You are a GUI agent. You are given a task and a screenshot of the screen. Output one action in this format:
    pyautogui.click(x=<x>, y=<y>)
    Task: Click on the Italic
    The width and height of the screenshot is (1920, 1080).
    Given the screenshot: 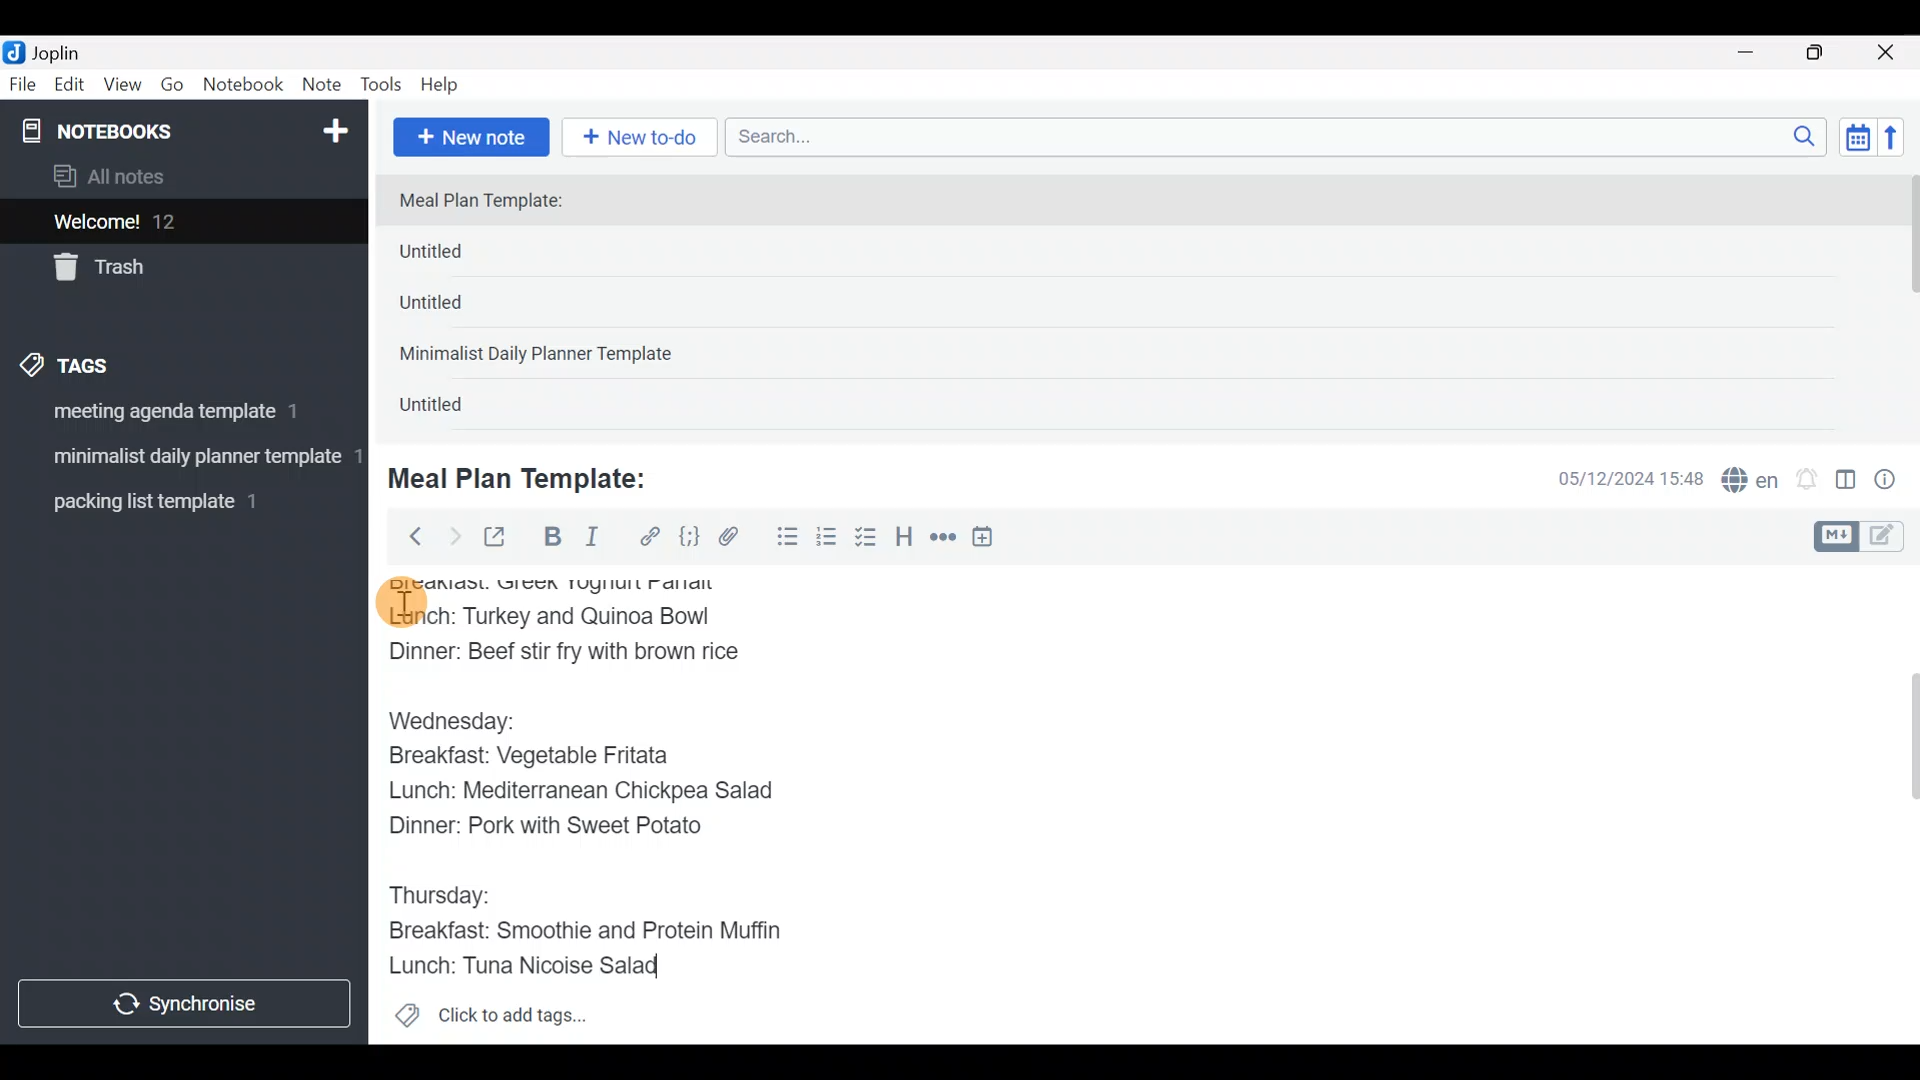 What is the action you would take?
    pyautogui.click(x=590, y=541)
    